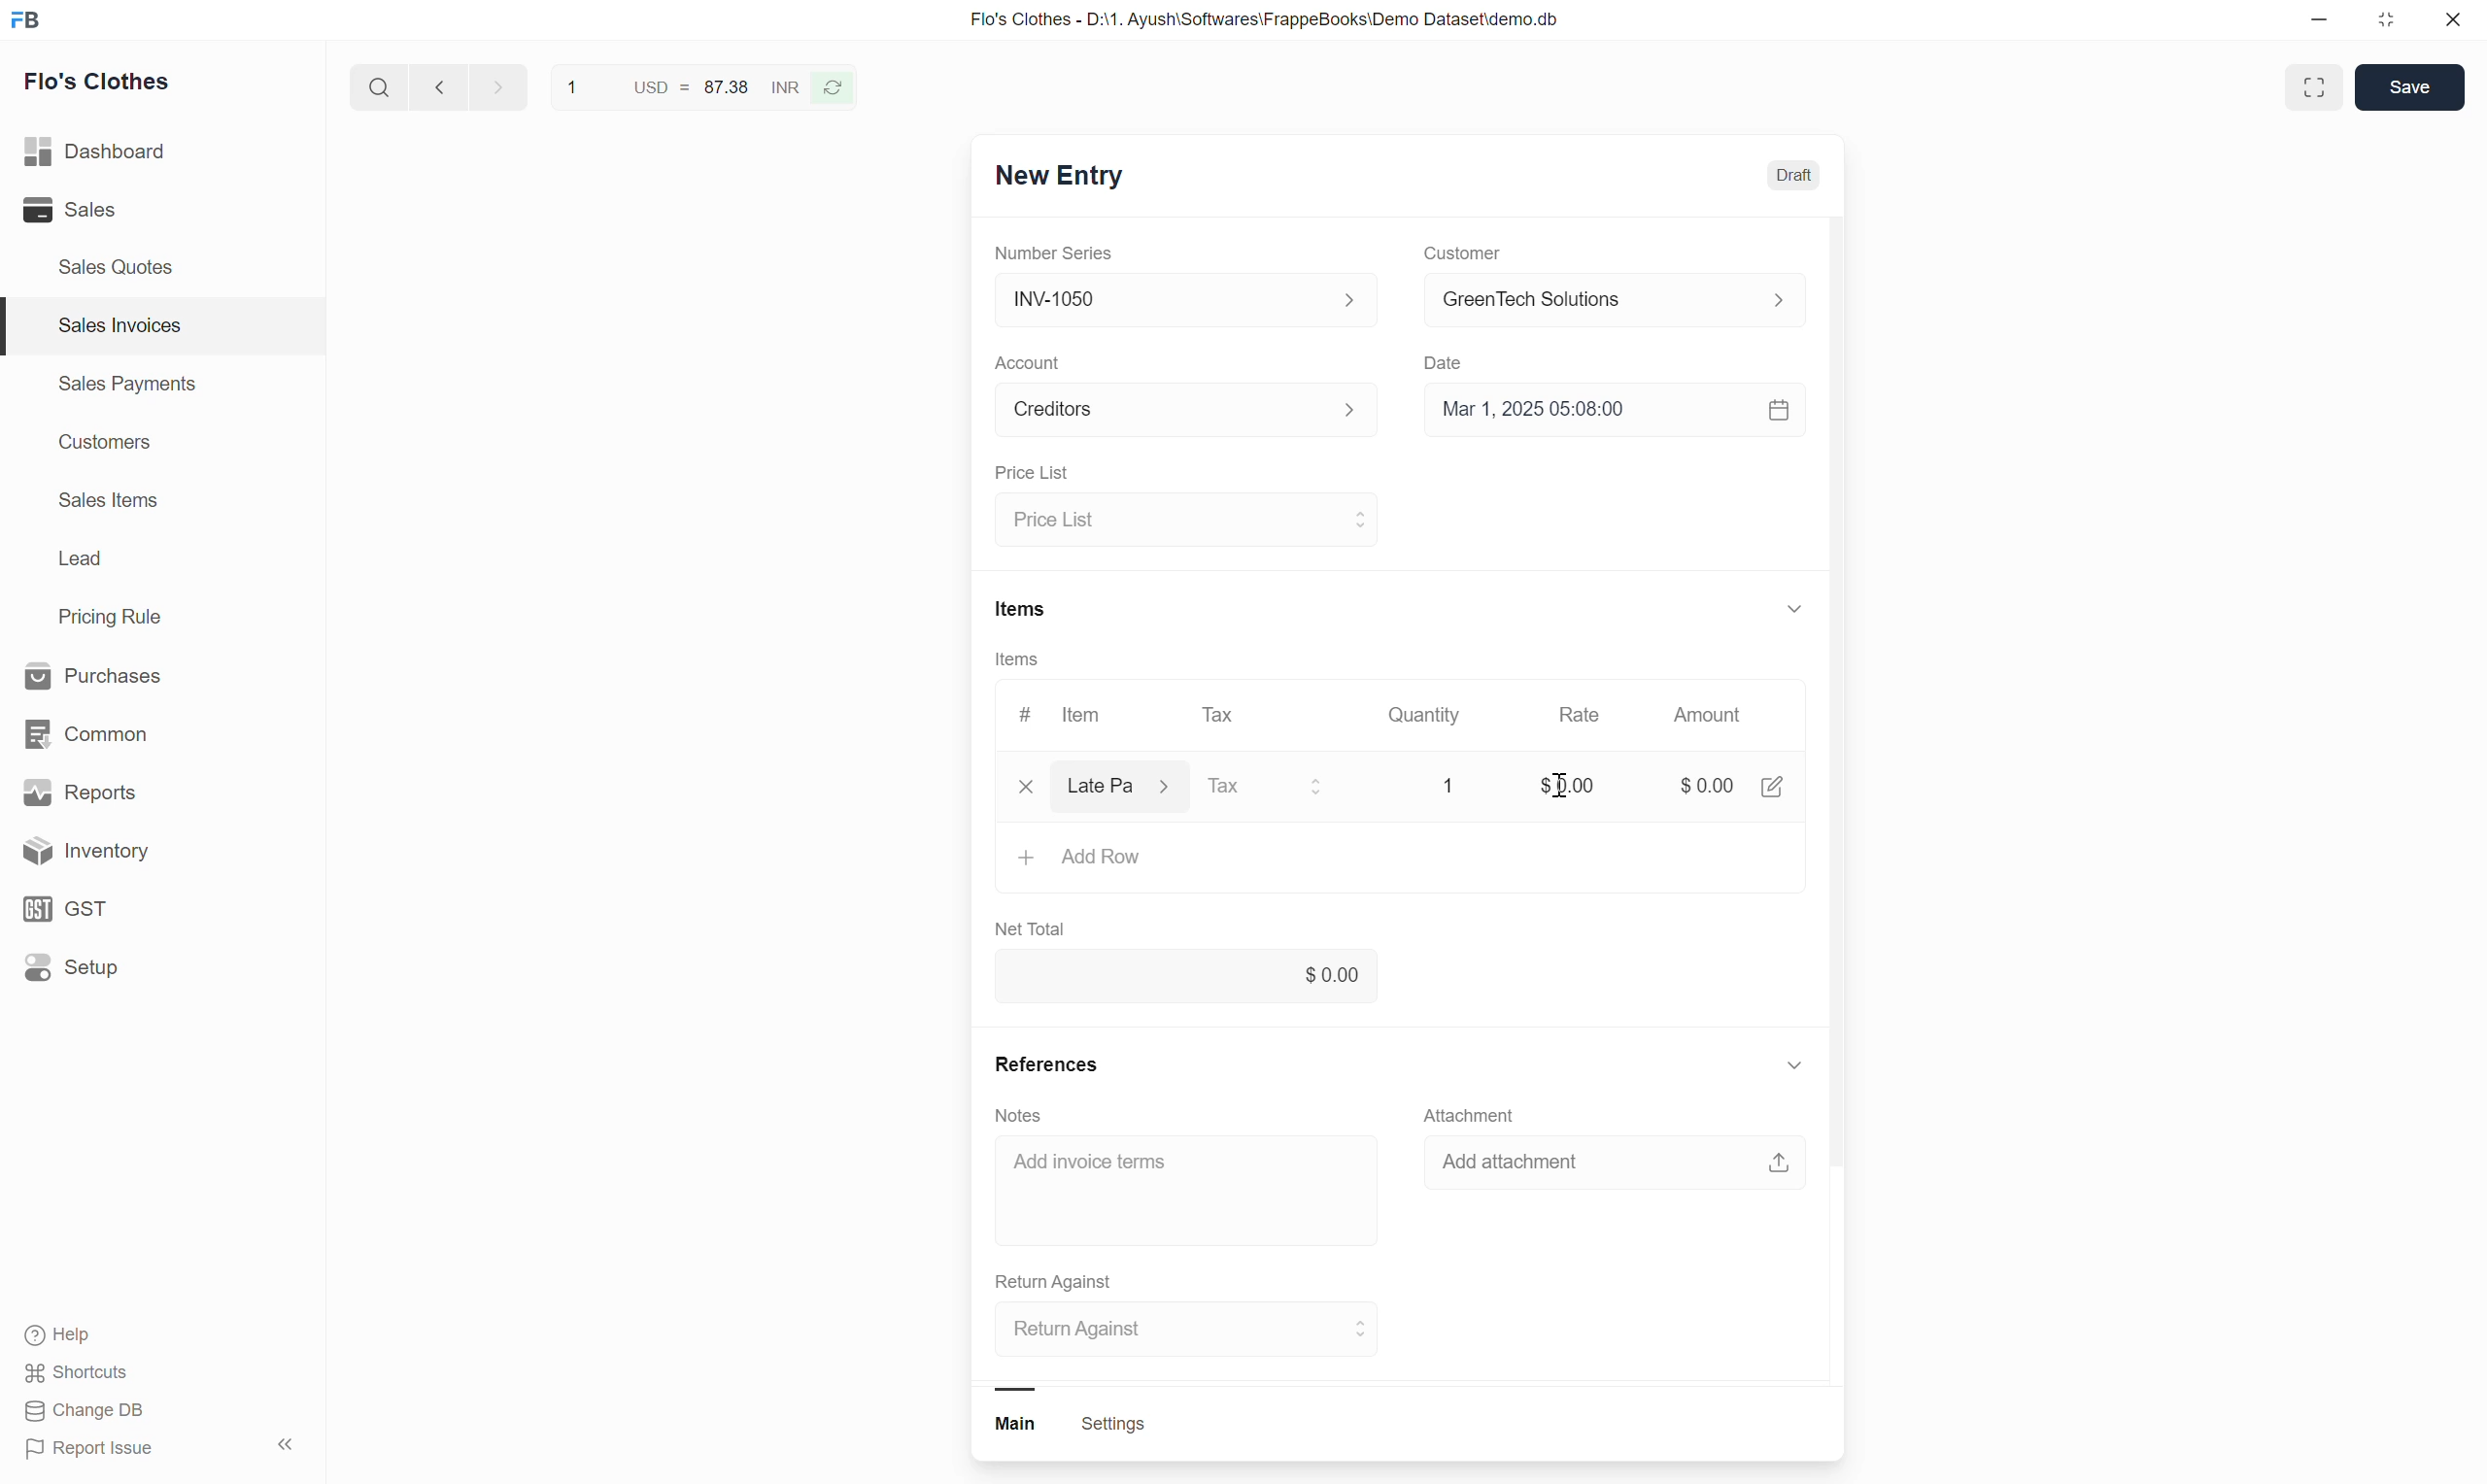 This screenshot has height=1484, width=2487. What do you see at coordinates (1793, 176) in the screenshot?
I see `Draft` at bounding box center [1793, 176].